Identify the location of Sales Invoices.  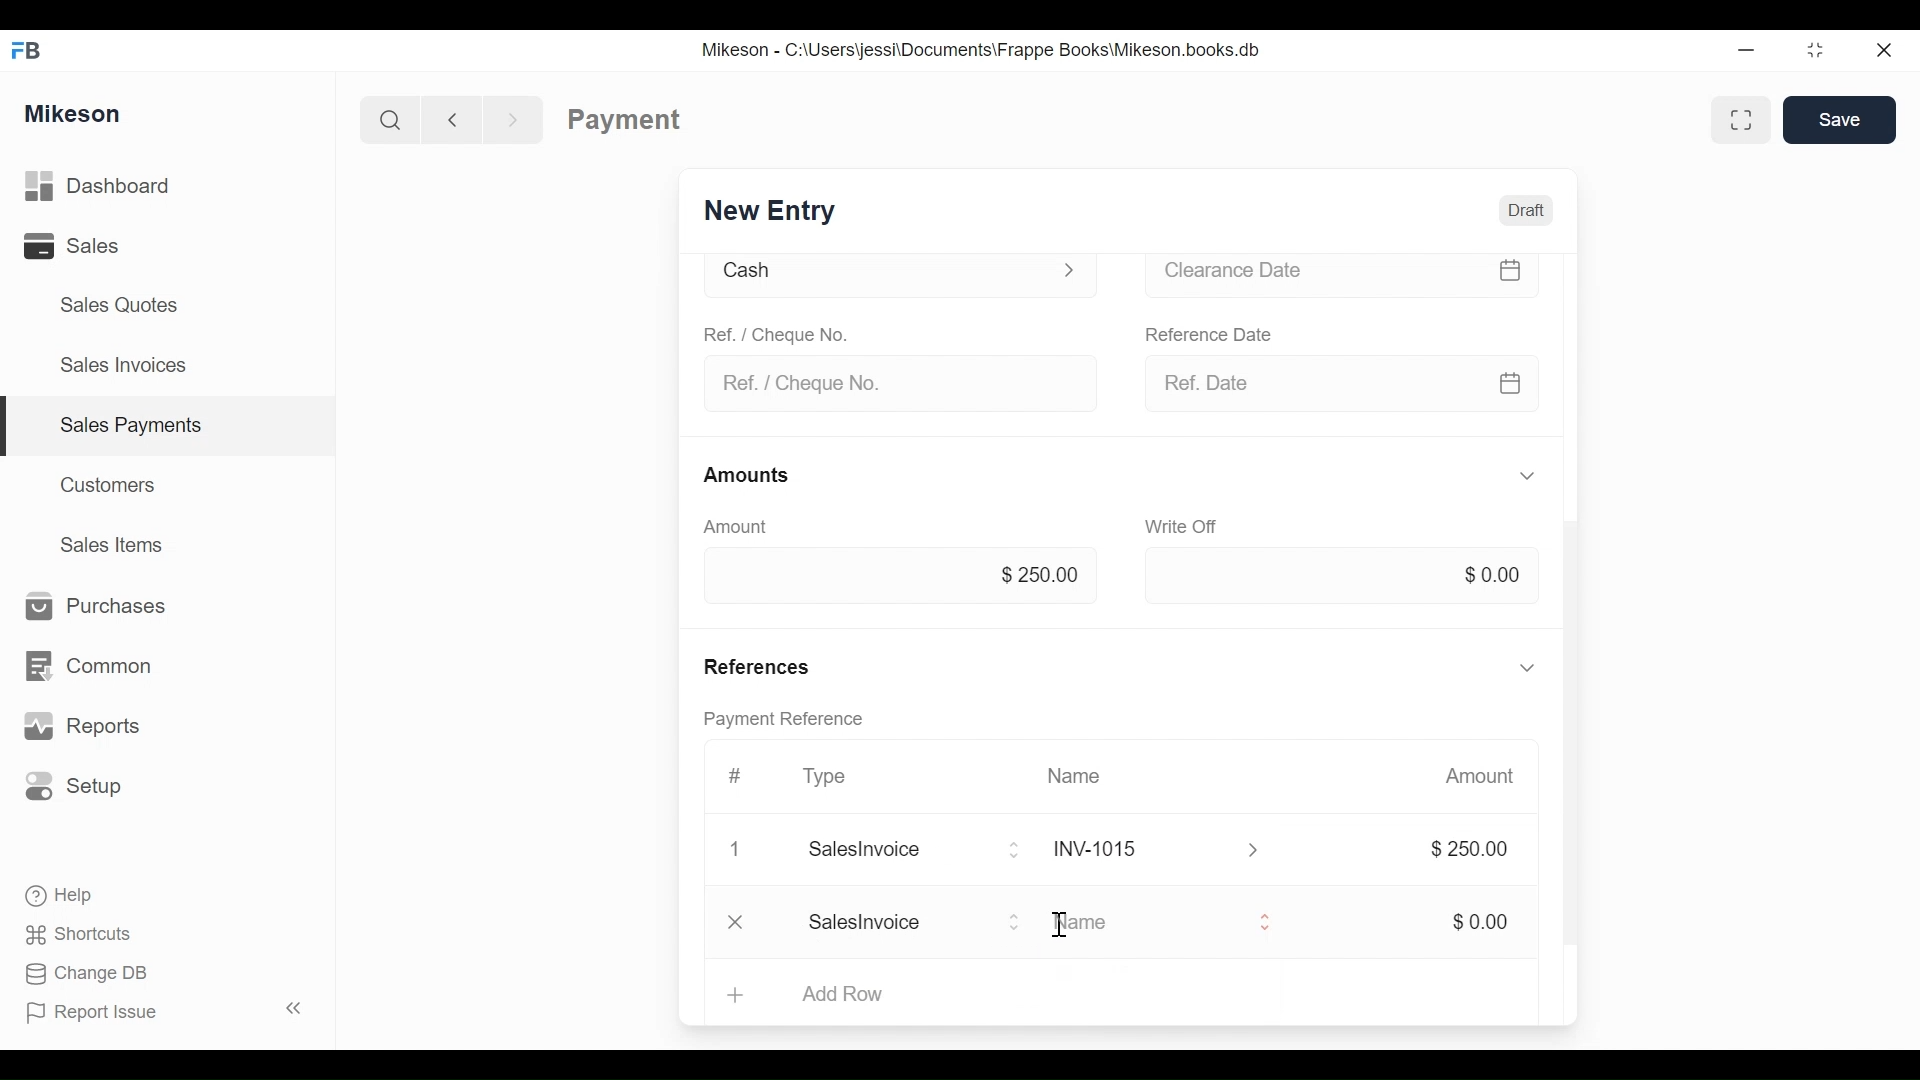
(116, 367).